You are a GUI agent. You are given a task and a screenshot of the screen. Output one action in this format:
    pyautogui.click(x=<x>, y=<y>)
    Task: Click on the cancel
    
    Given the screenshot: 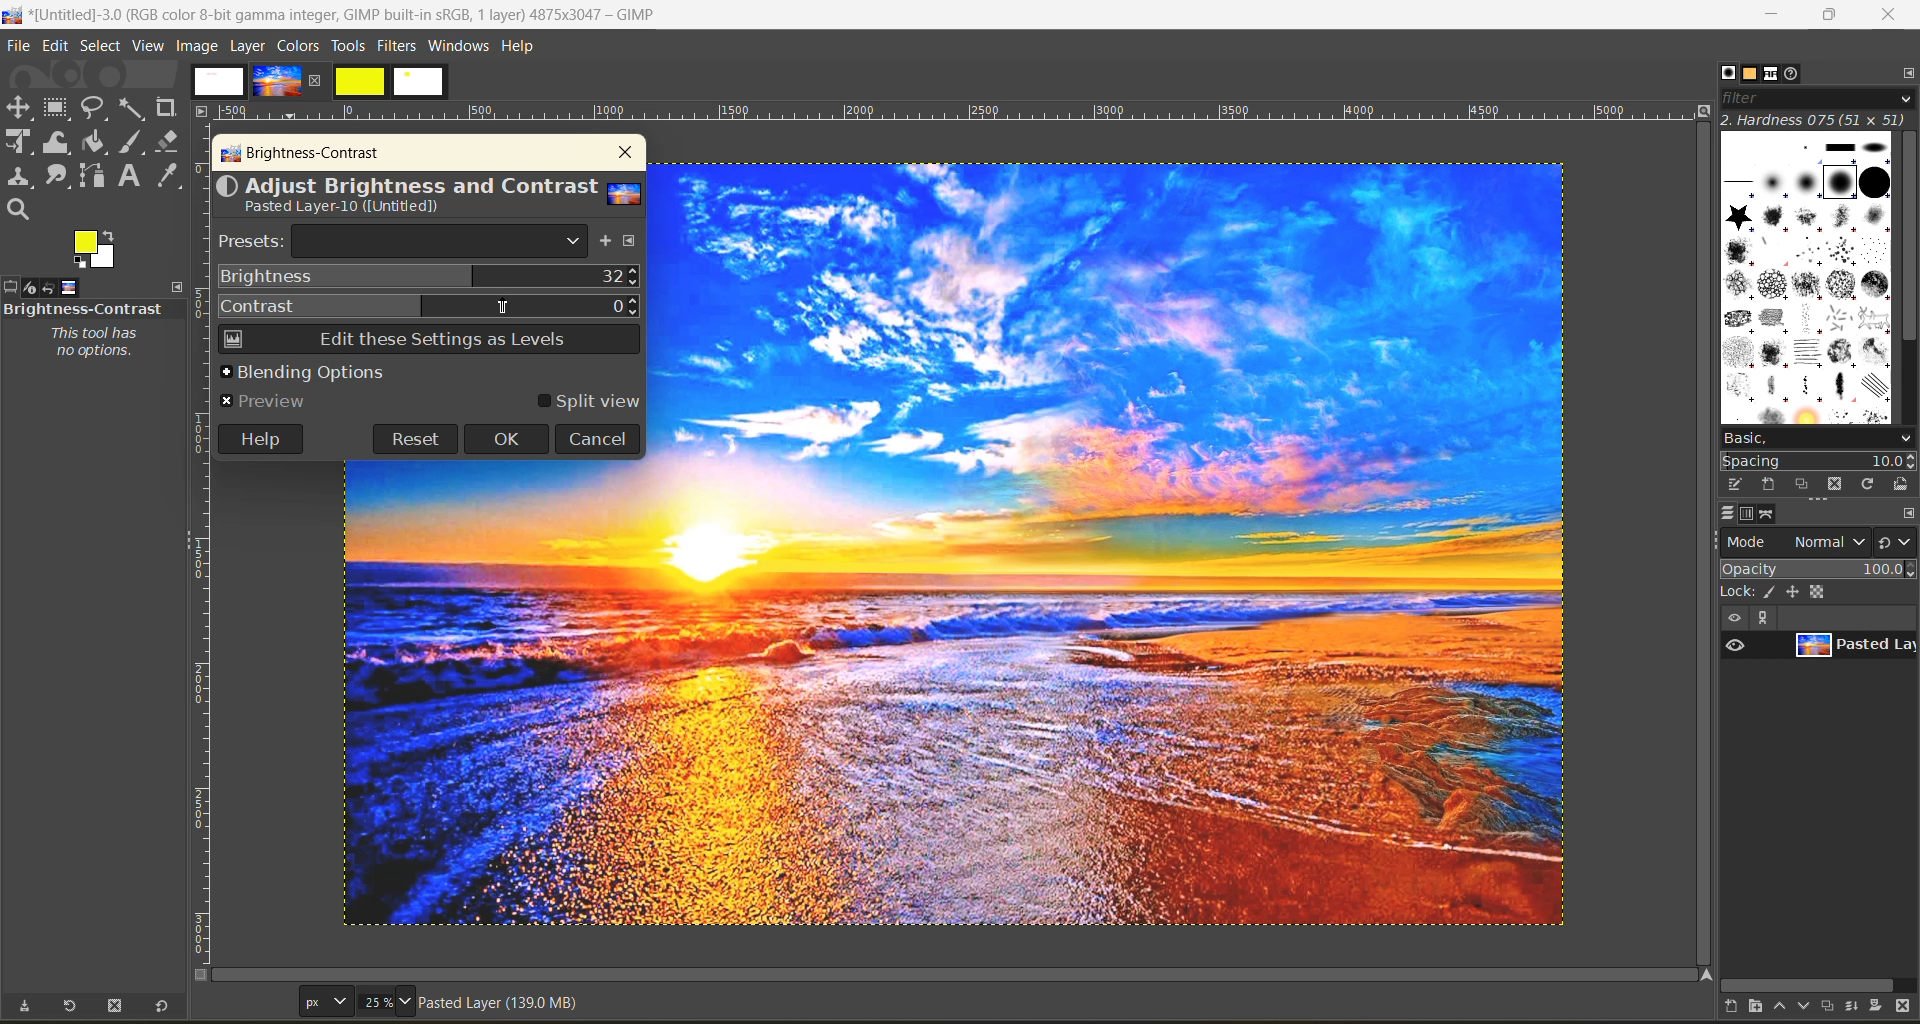 What is the action you would take?
    pyautogui.click(x=597, y=438)
    